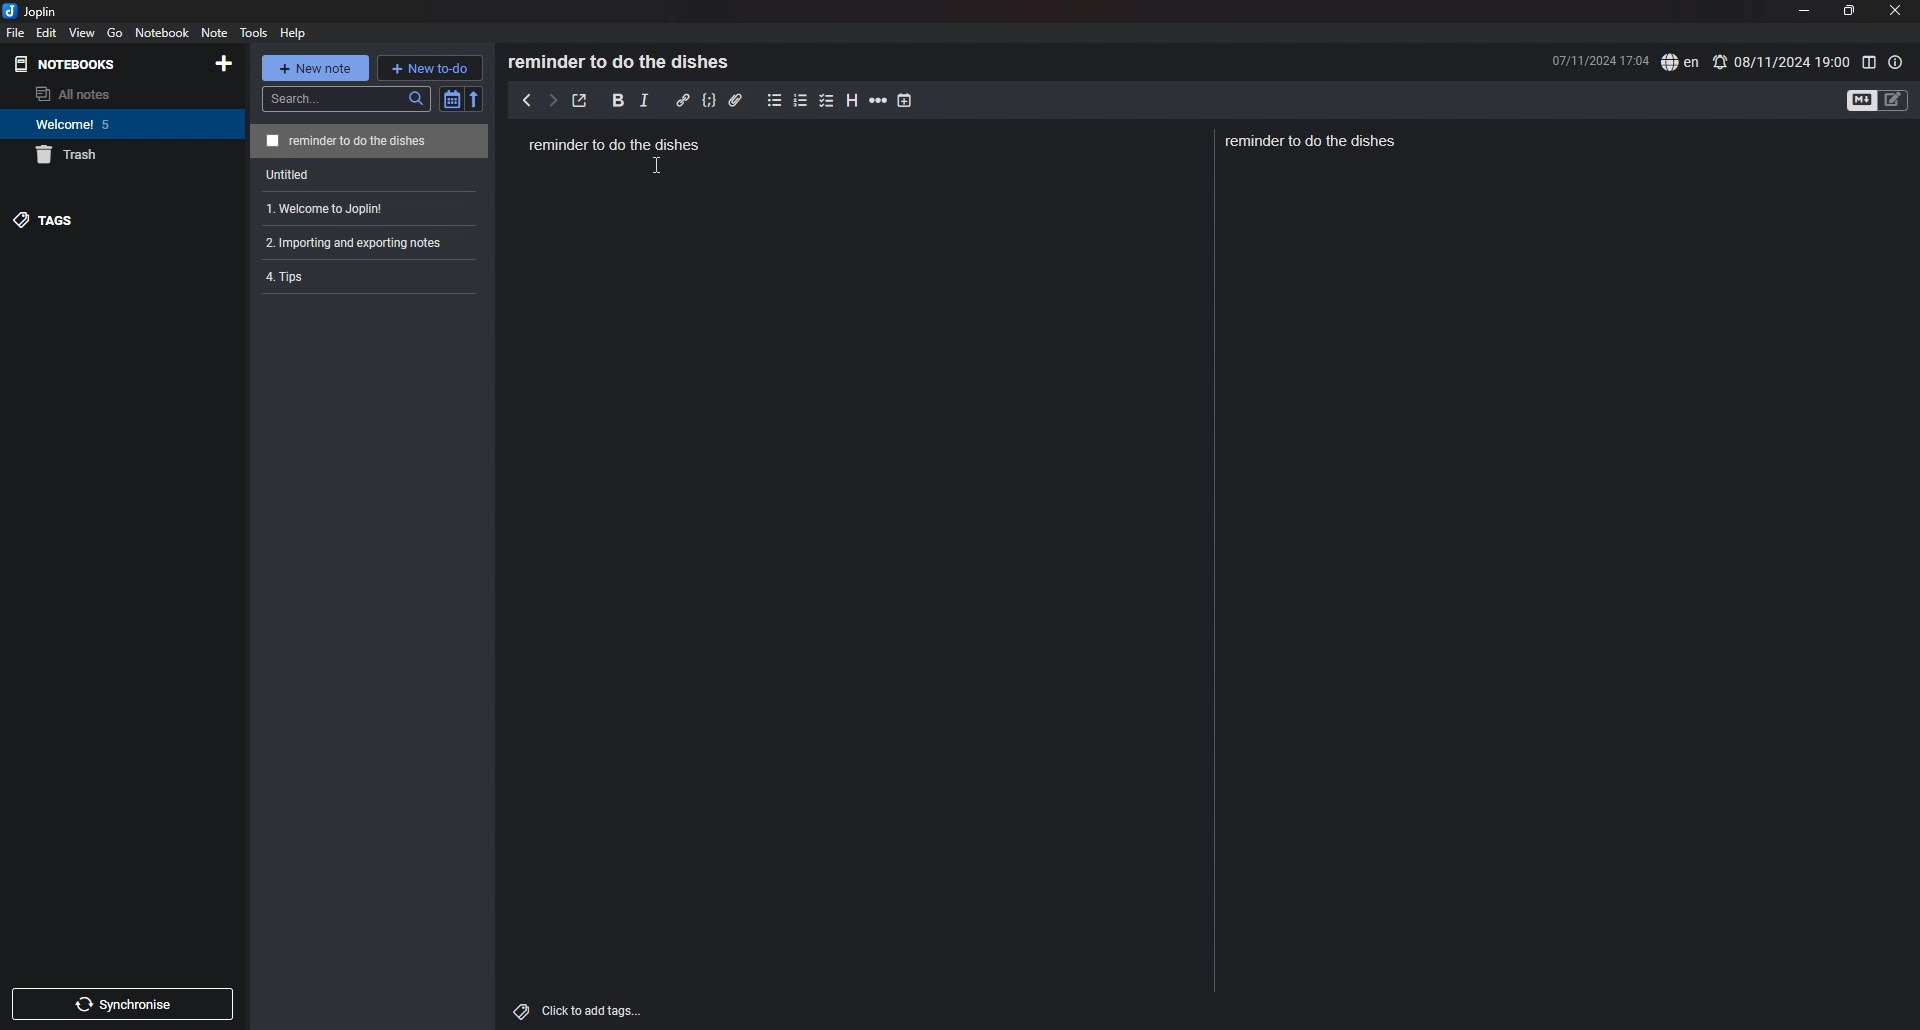  What do you see at coordinates (371, 208) in the screenshot?
I see `note` at bounding box center [371, 208].